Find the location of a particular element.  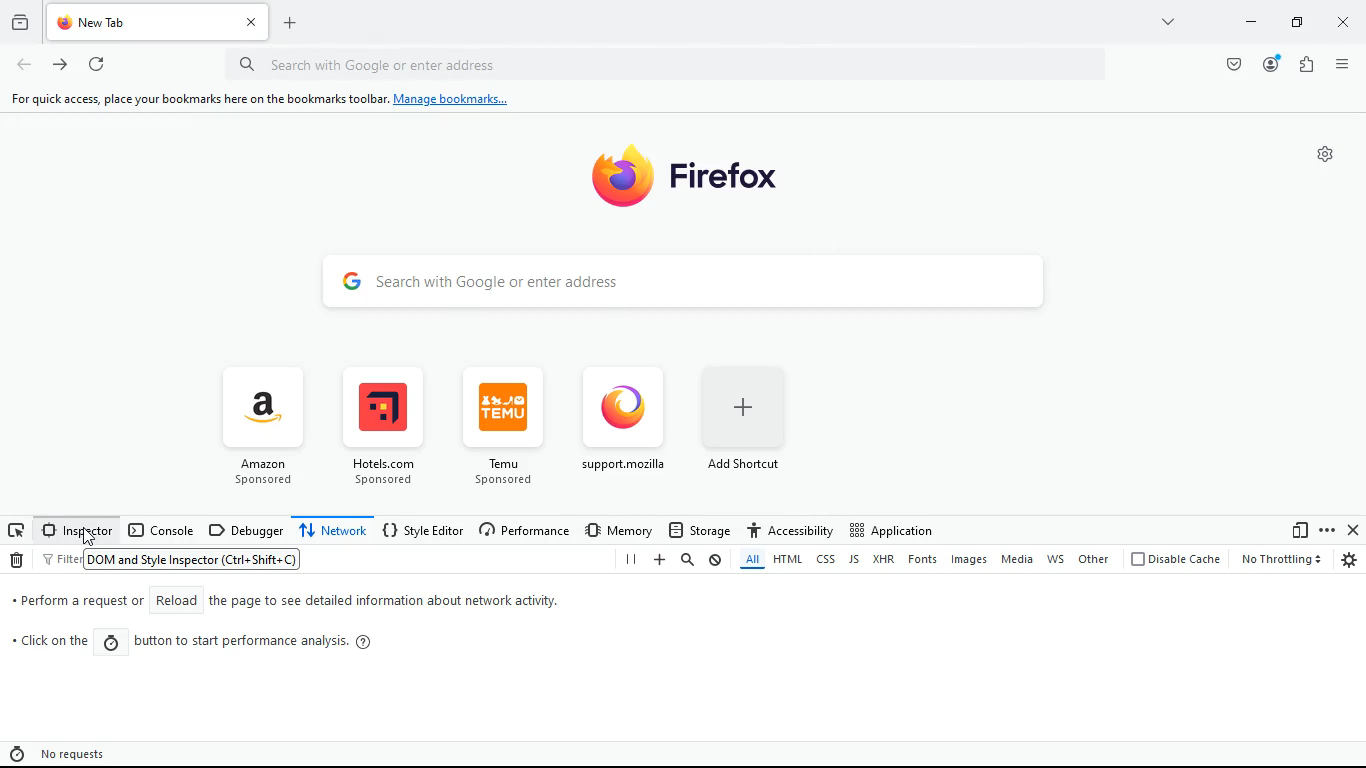

search is located at coordinates (688, 560).